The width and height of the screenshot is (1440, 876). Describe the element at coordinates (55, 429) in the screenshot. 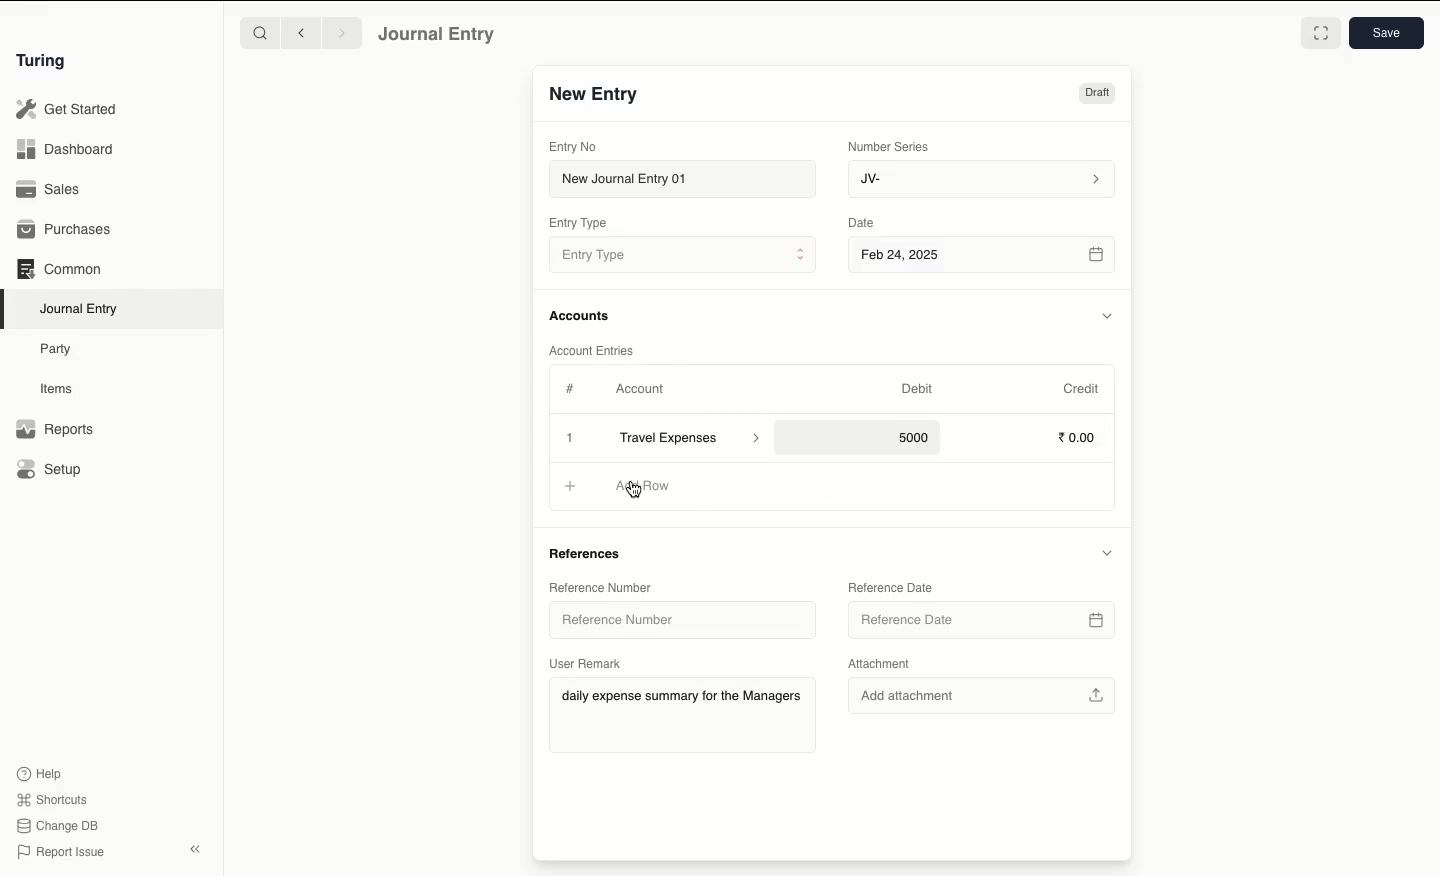

I see `Reports` at that location.